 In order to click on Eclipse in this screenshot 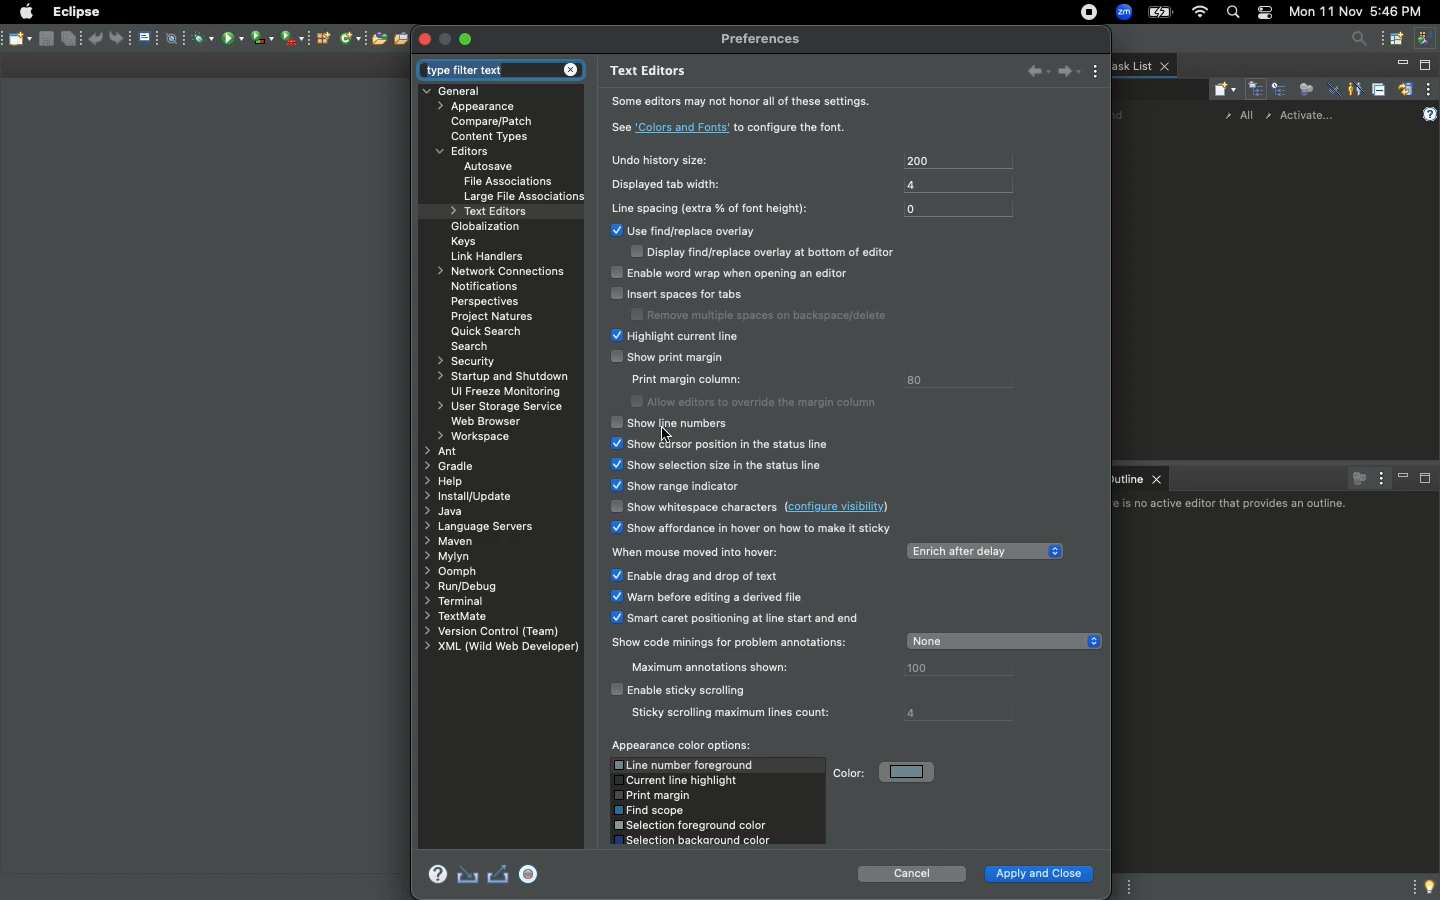, I will do `click(74, 11)`.